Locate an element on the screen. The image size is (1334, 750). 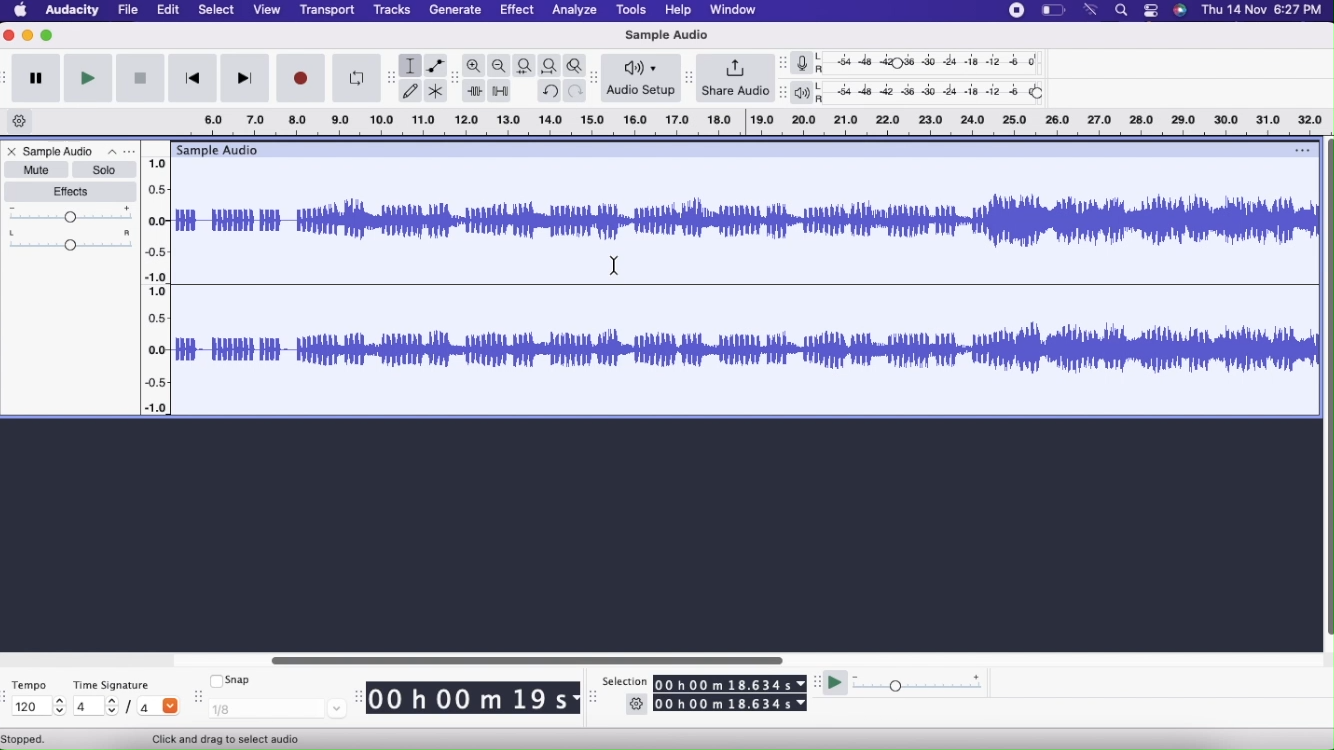
4 is located at coordinates (159, 708).